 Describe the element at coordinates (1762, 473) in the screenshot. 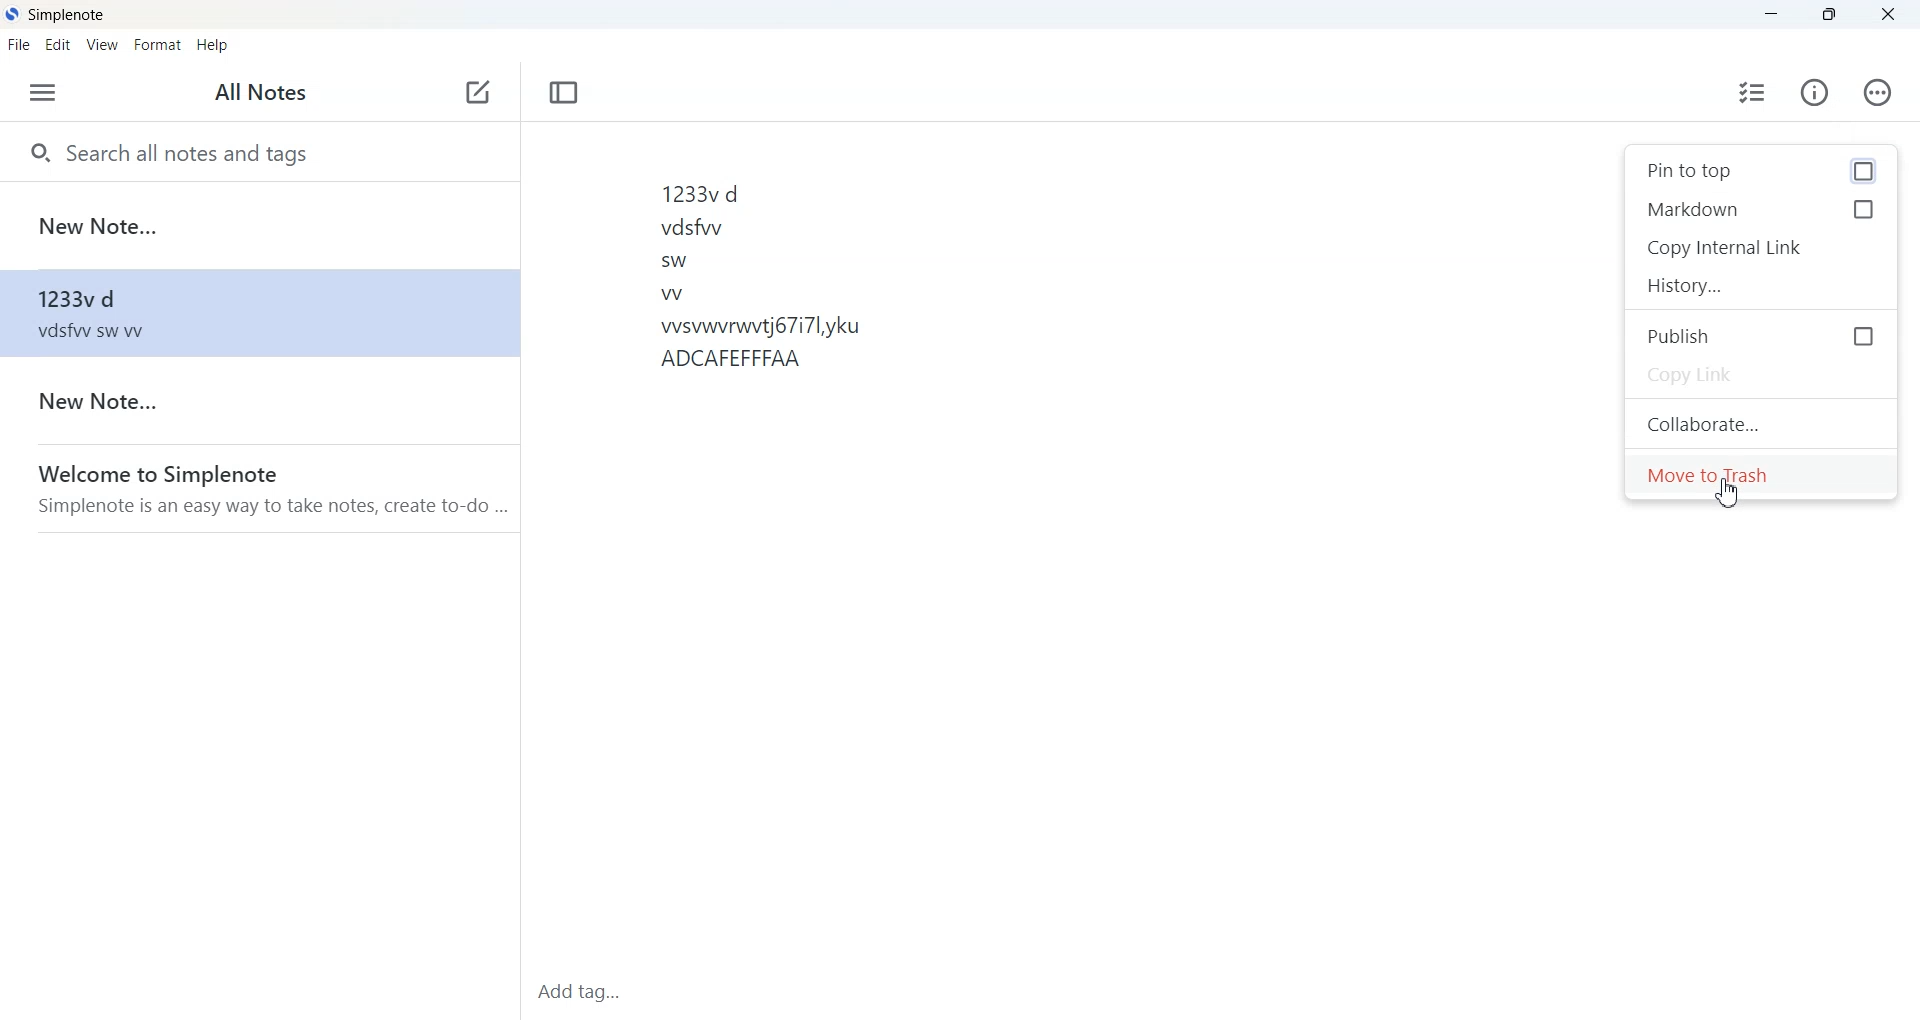

I see `Move to trash` at that location.